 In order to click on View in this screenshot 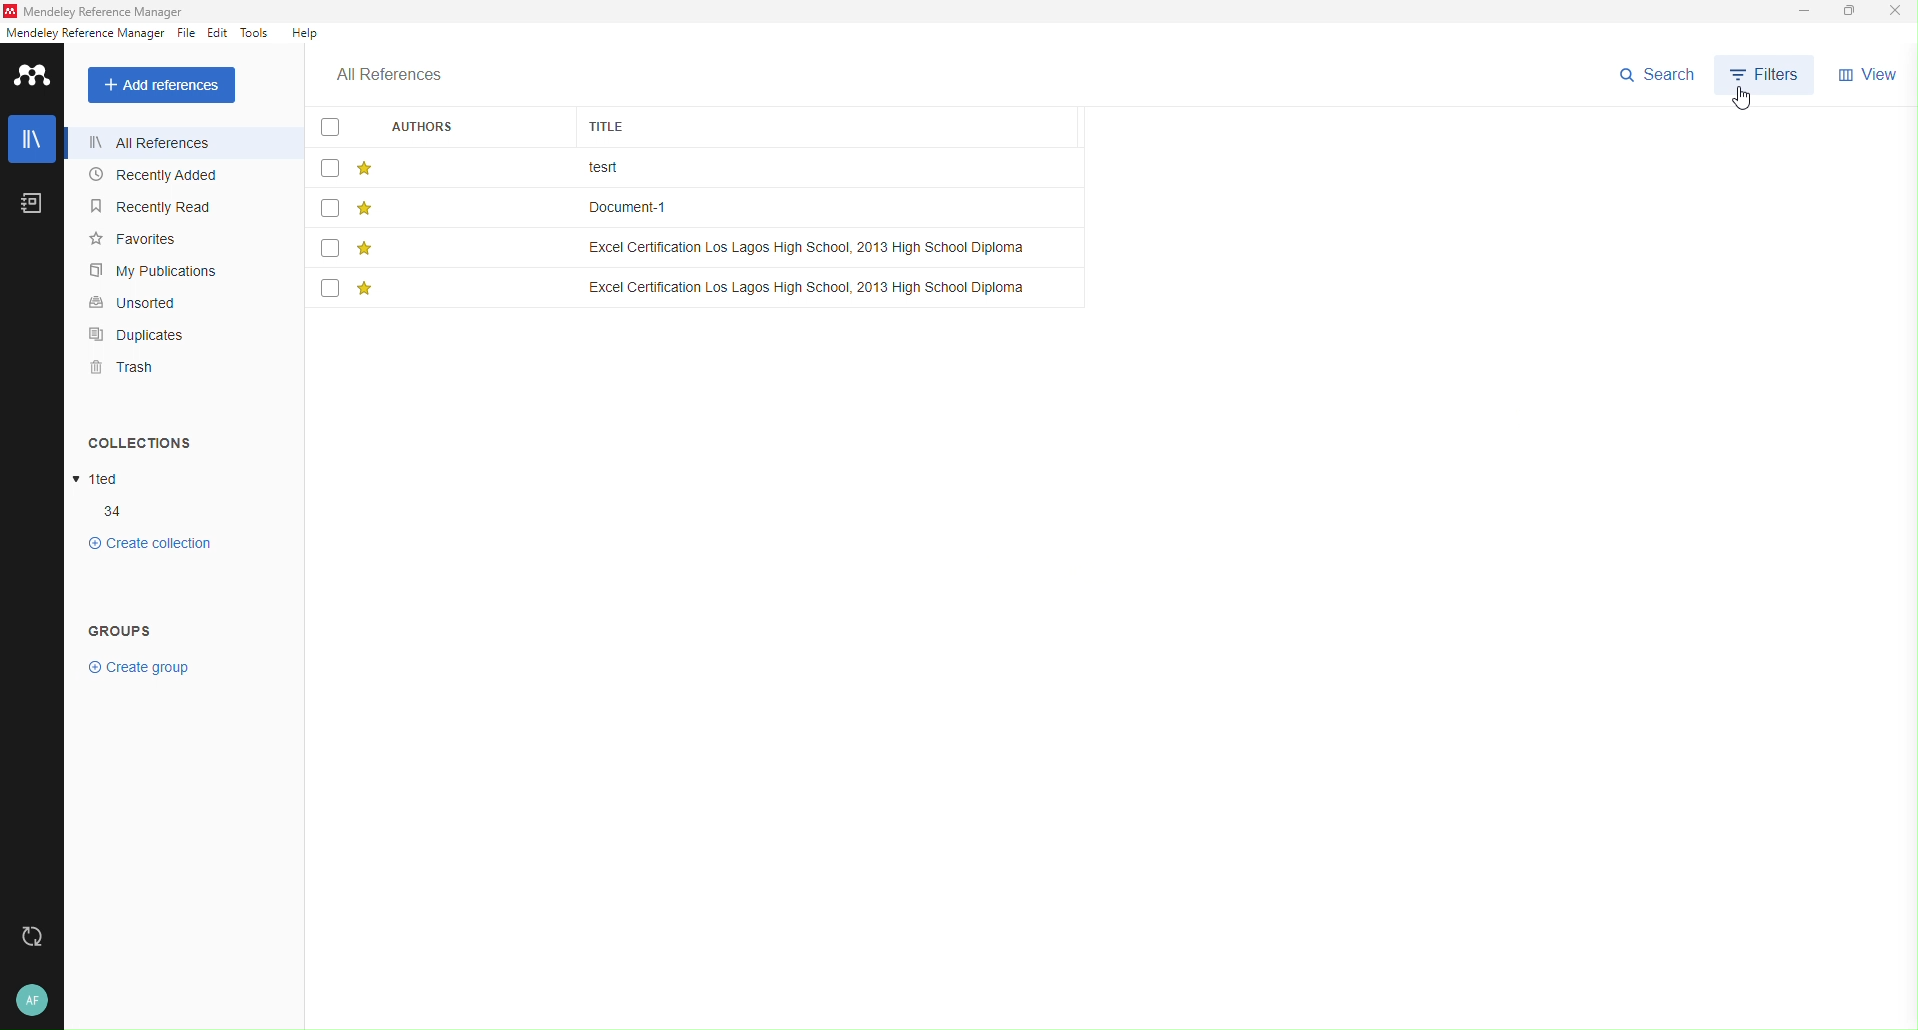, I will do `click(1872, 74)`.